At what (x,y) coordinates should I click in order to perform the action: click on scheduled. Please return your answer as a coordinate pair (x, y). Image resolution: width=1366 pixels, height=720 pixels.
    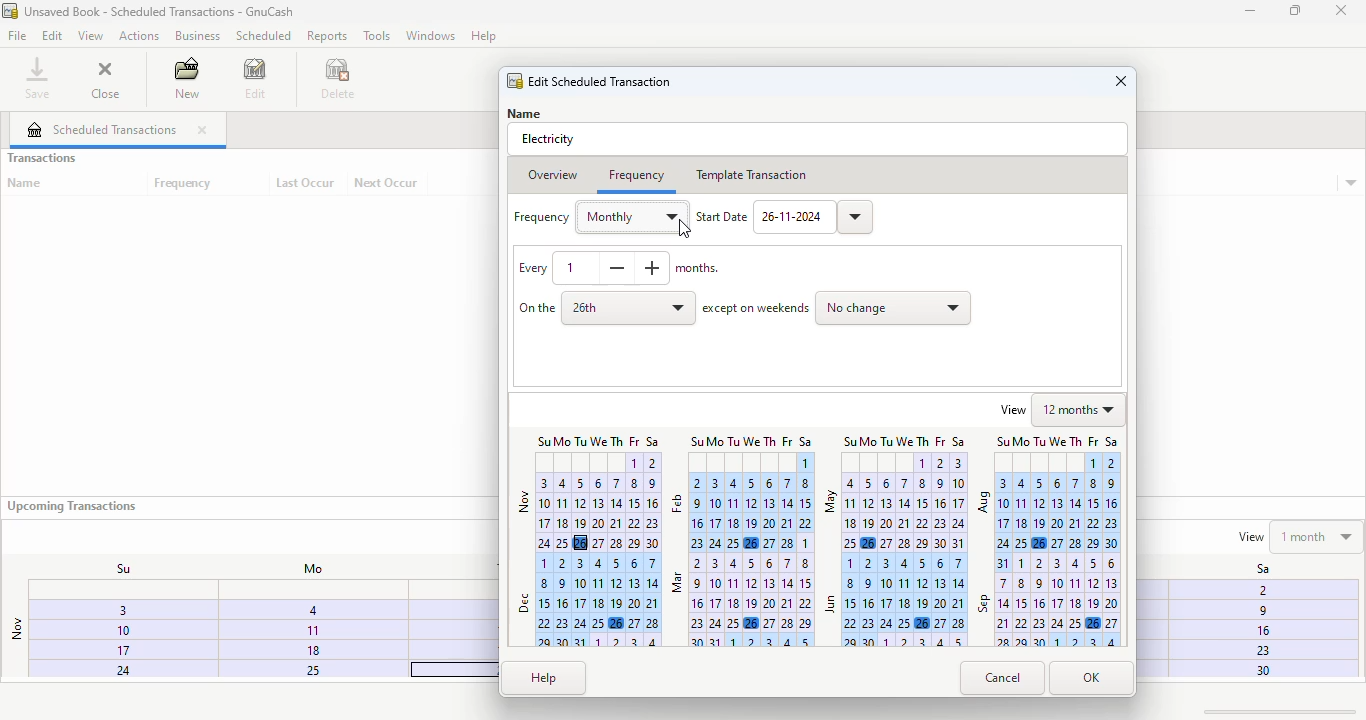
    Looking at the image, I should click on (263, 35).